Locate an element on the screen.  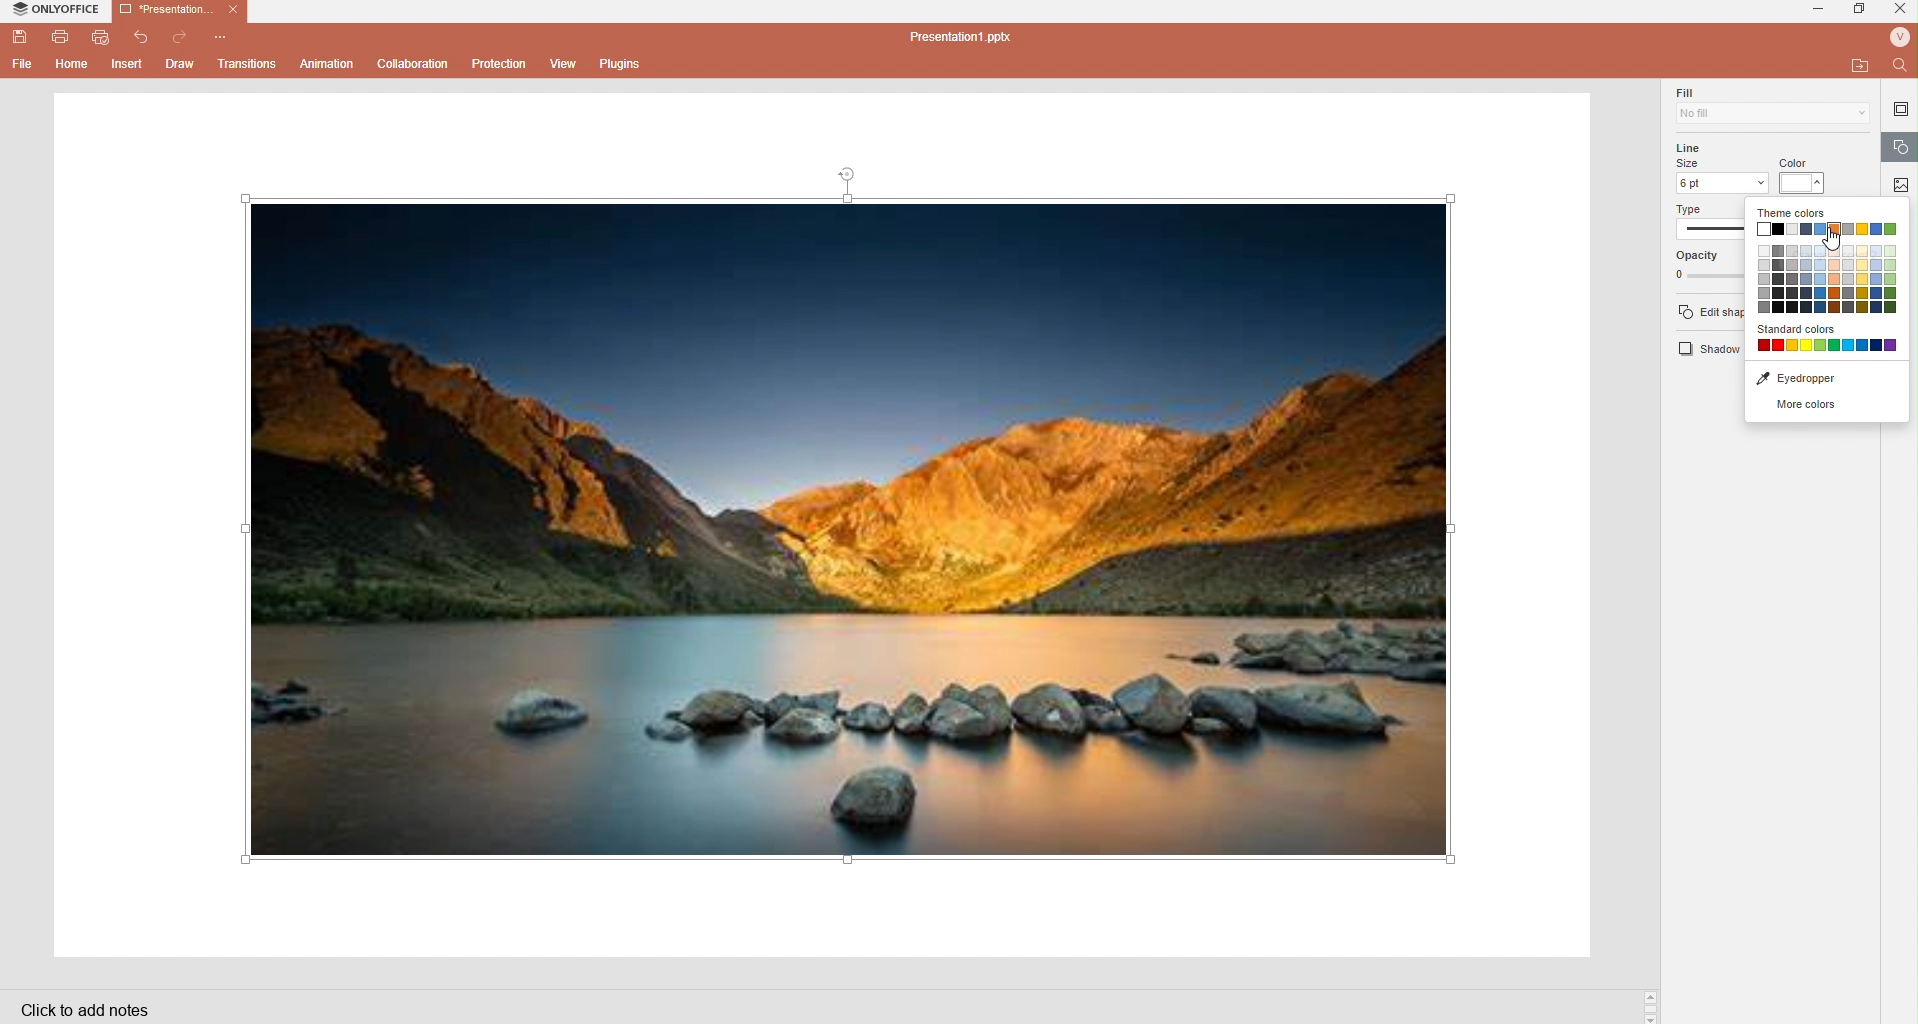
Theme colors is located at coordinates (1797, 214).